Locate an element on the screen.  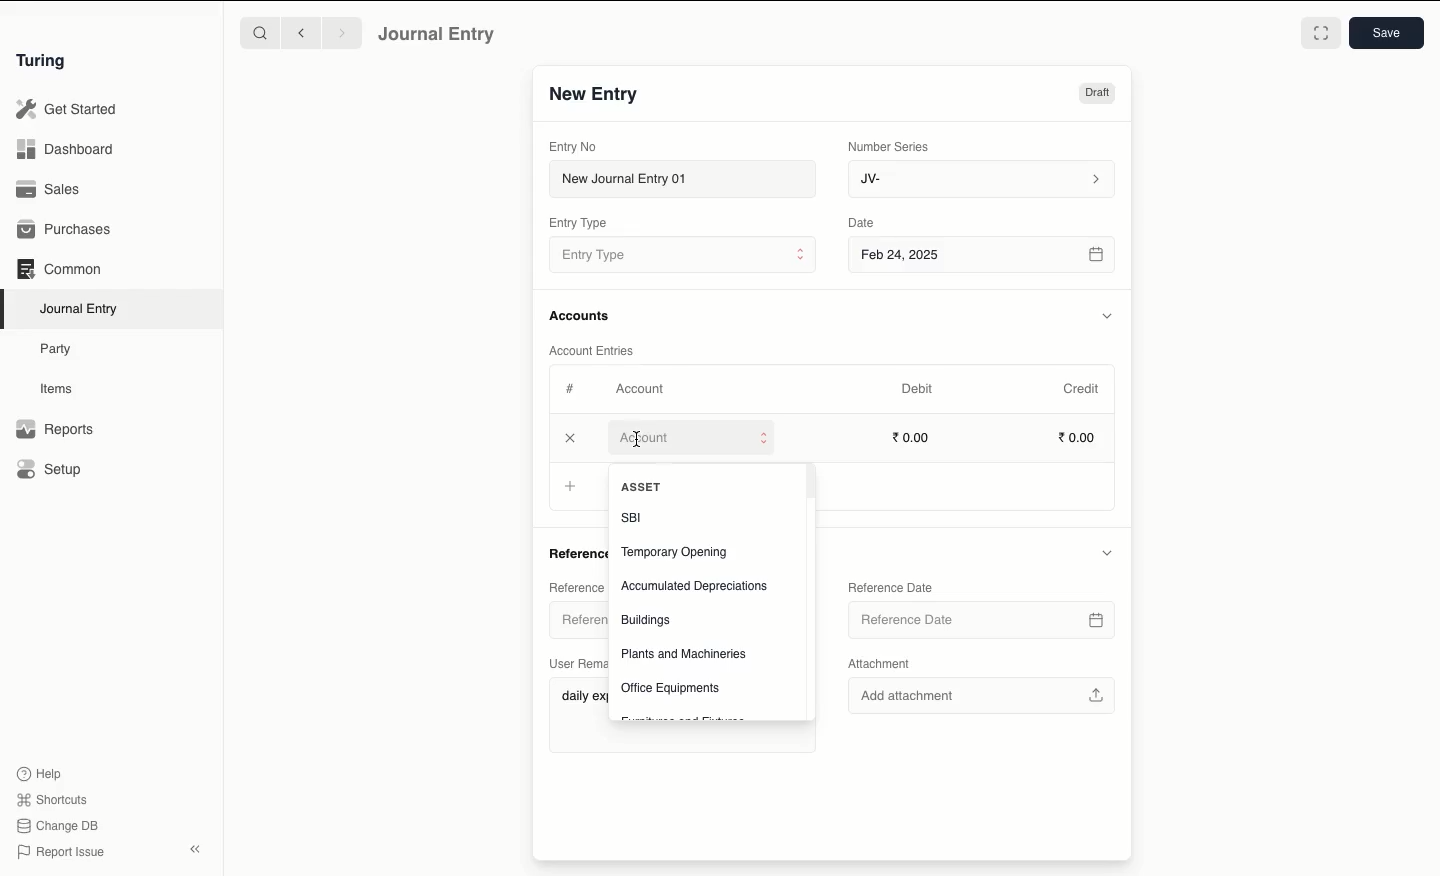
SBI is located at coordinates (633, 516).